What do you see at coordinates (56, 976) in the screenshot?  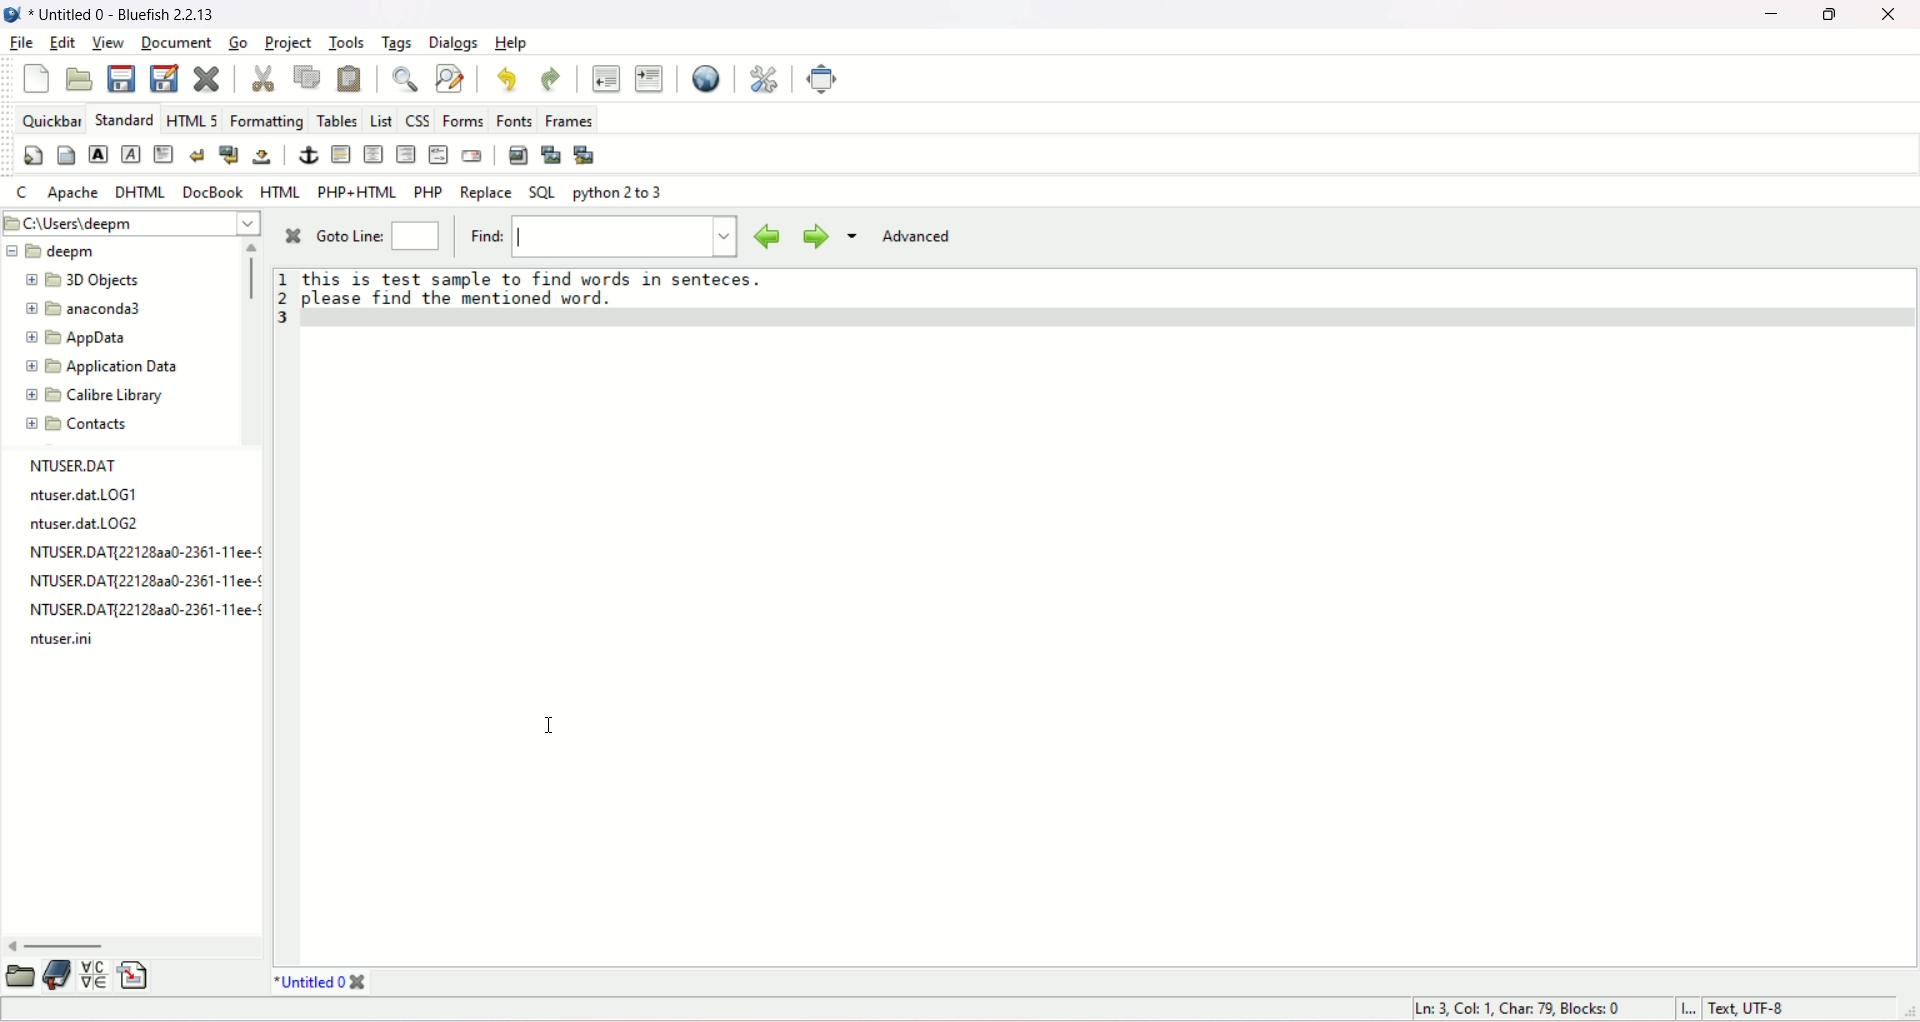 I see `documentation` at bounding box center [56, 976].